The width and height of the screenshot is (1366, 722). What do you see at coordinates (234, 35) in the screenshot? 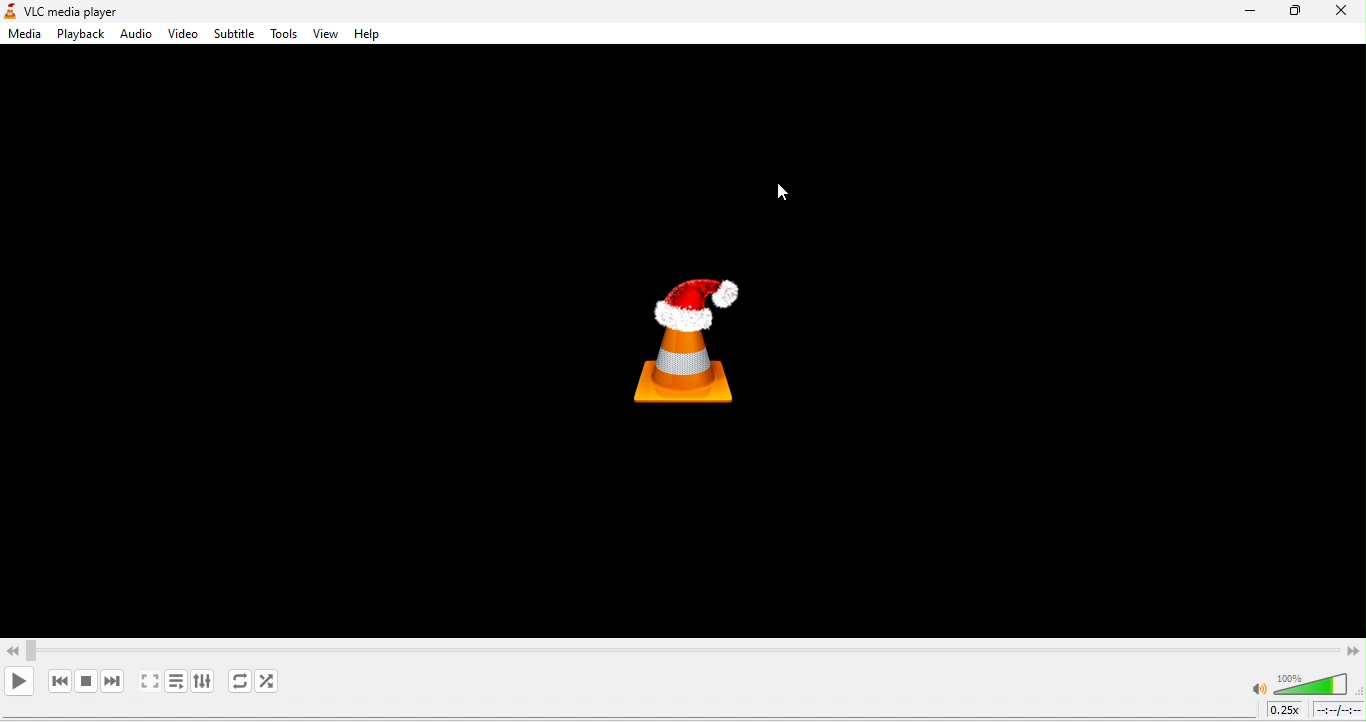
I see `subtitle` at bounding box center [234, 35].